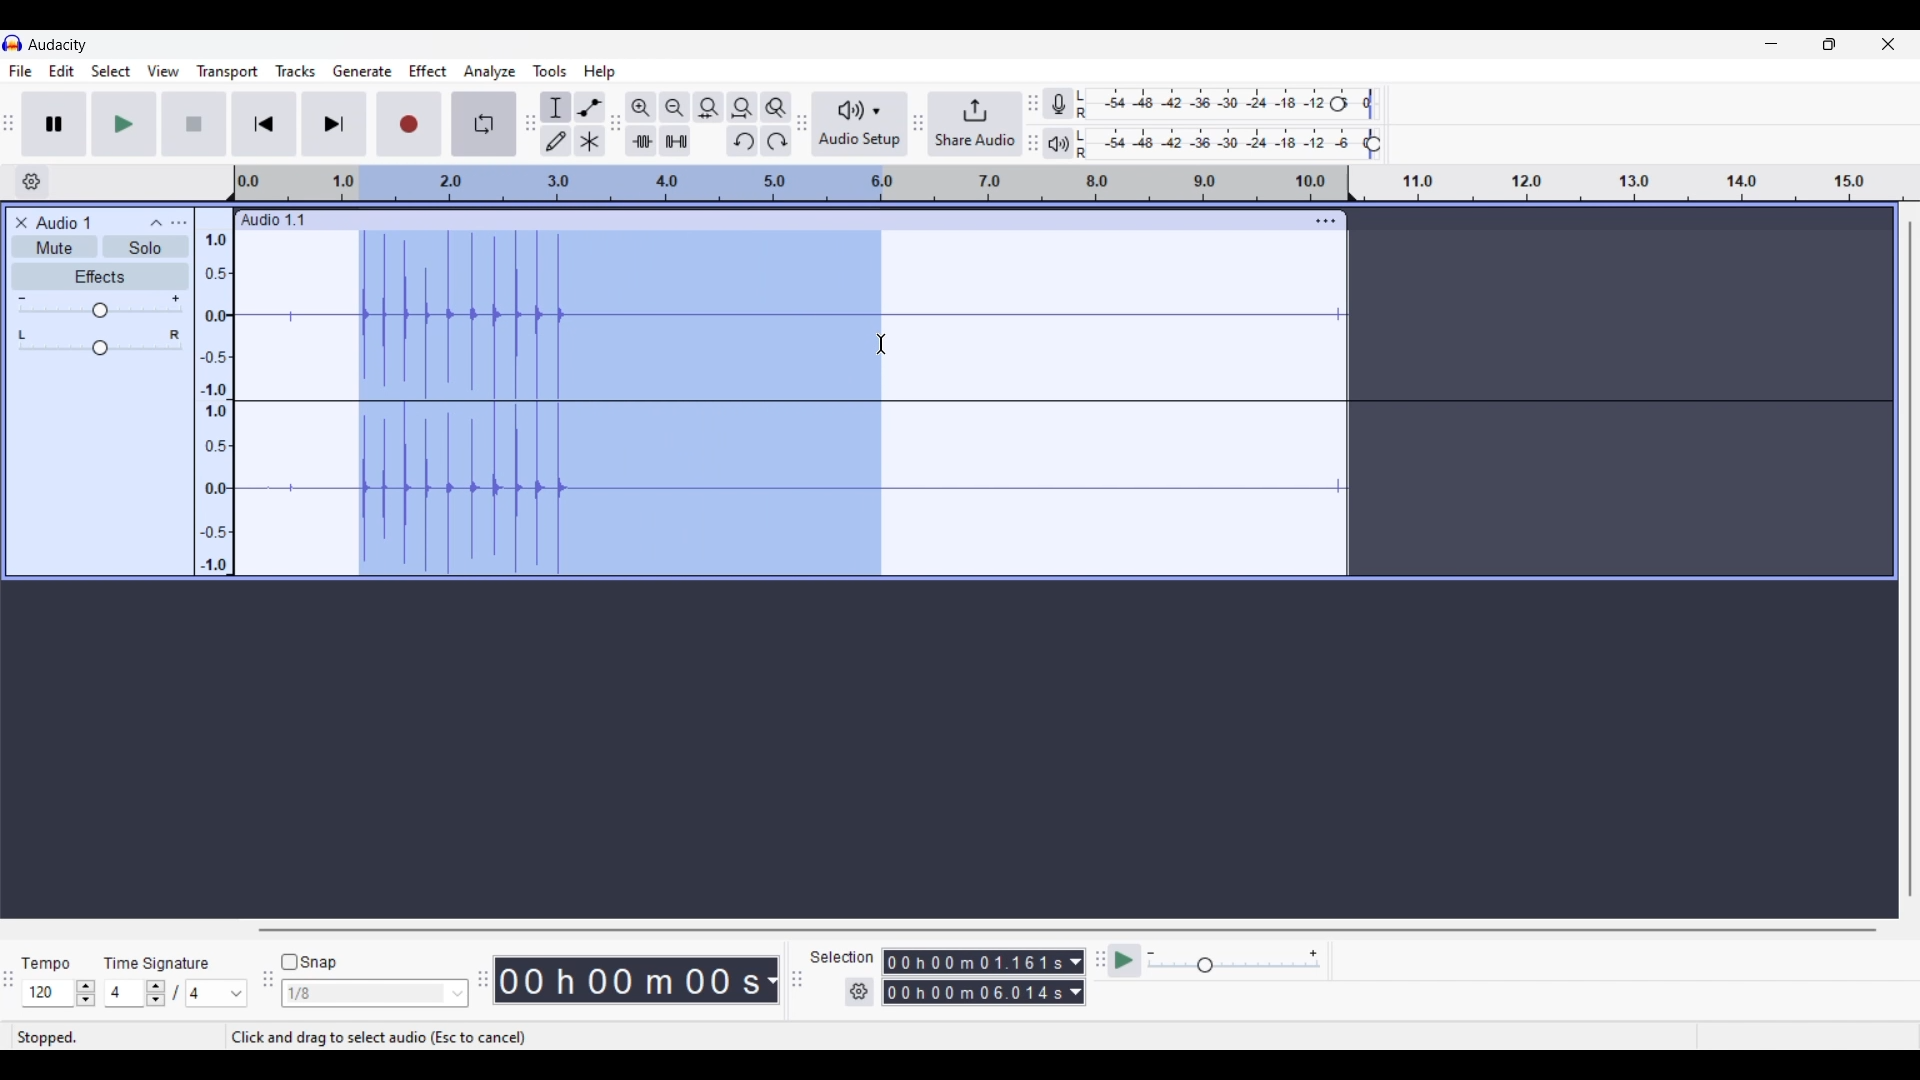 The width and height of the screenshot is (1920, 1080). Describe the element at coordinates (1313, 954) in the screenshot. I see `Maximum playback speed` at that location.